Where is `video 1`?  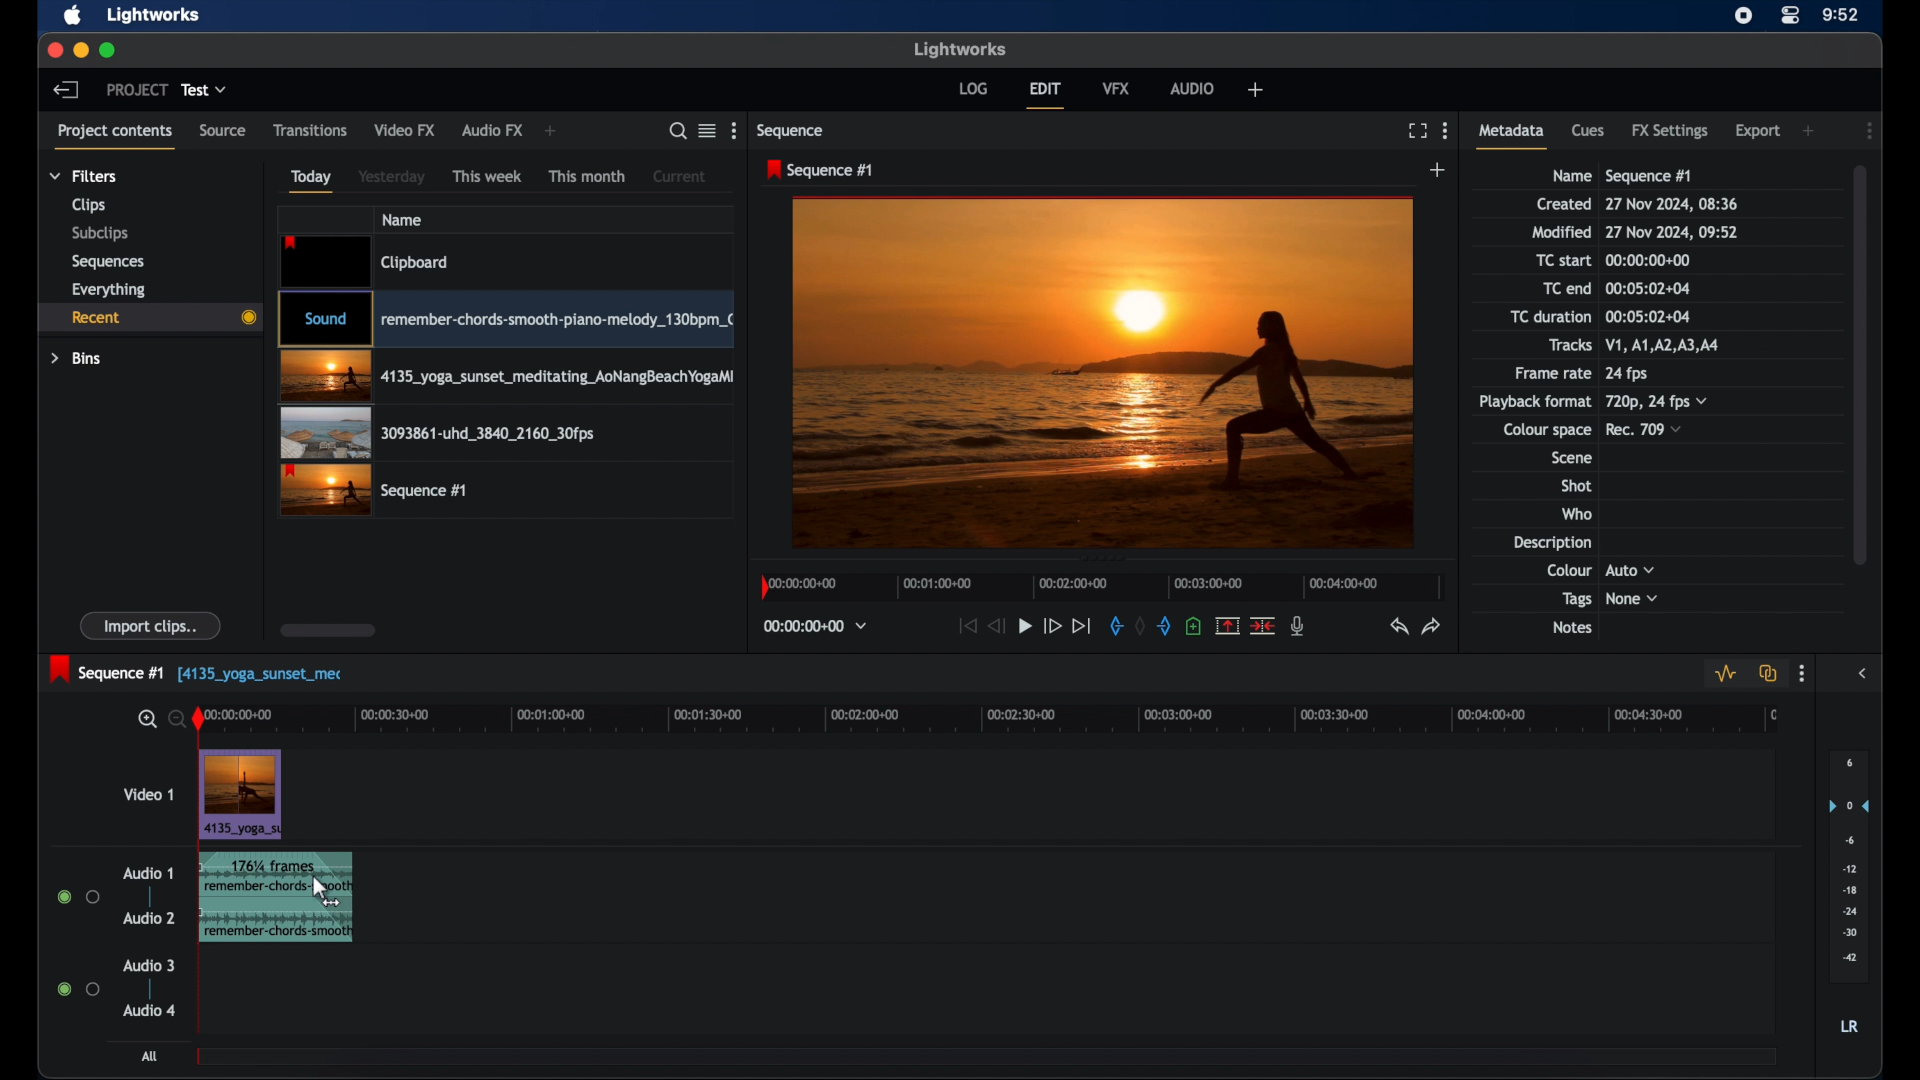 video 1 is located at coordinates (146, 794).